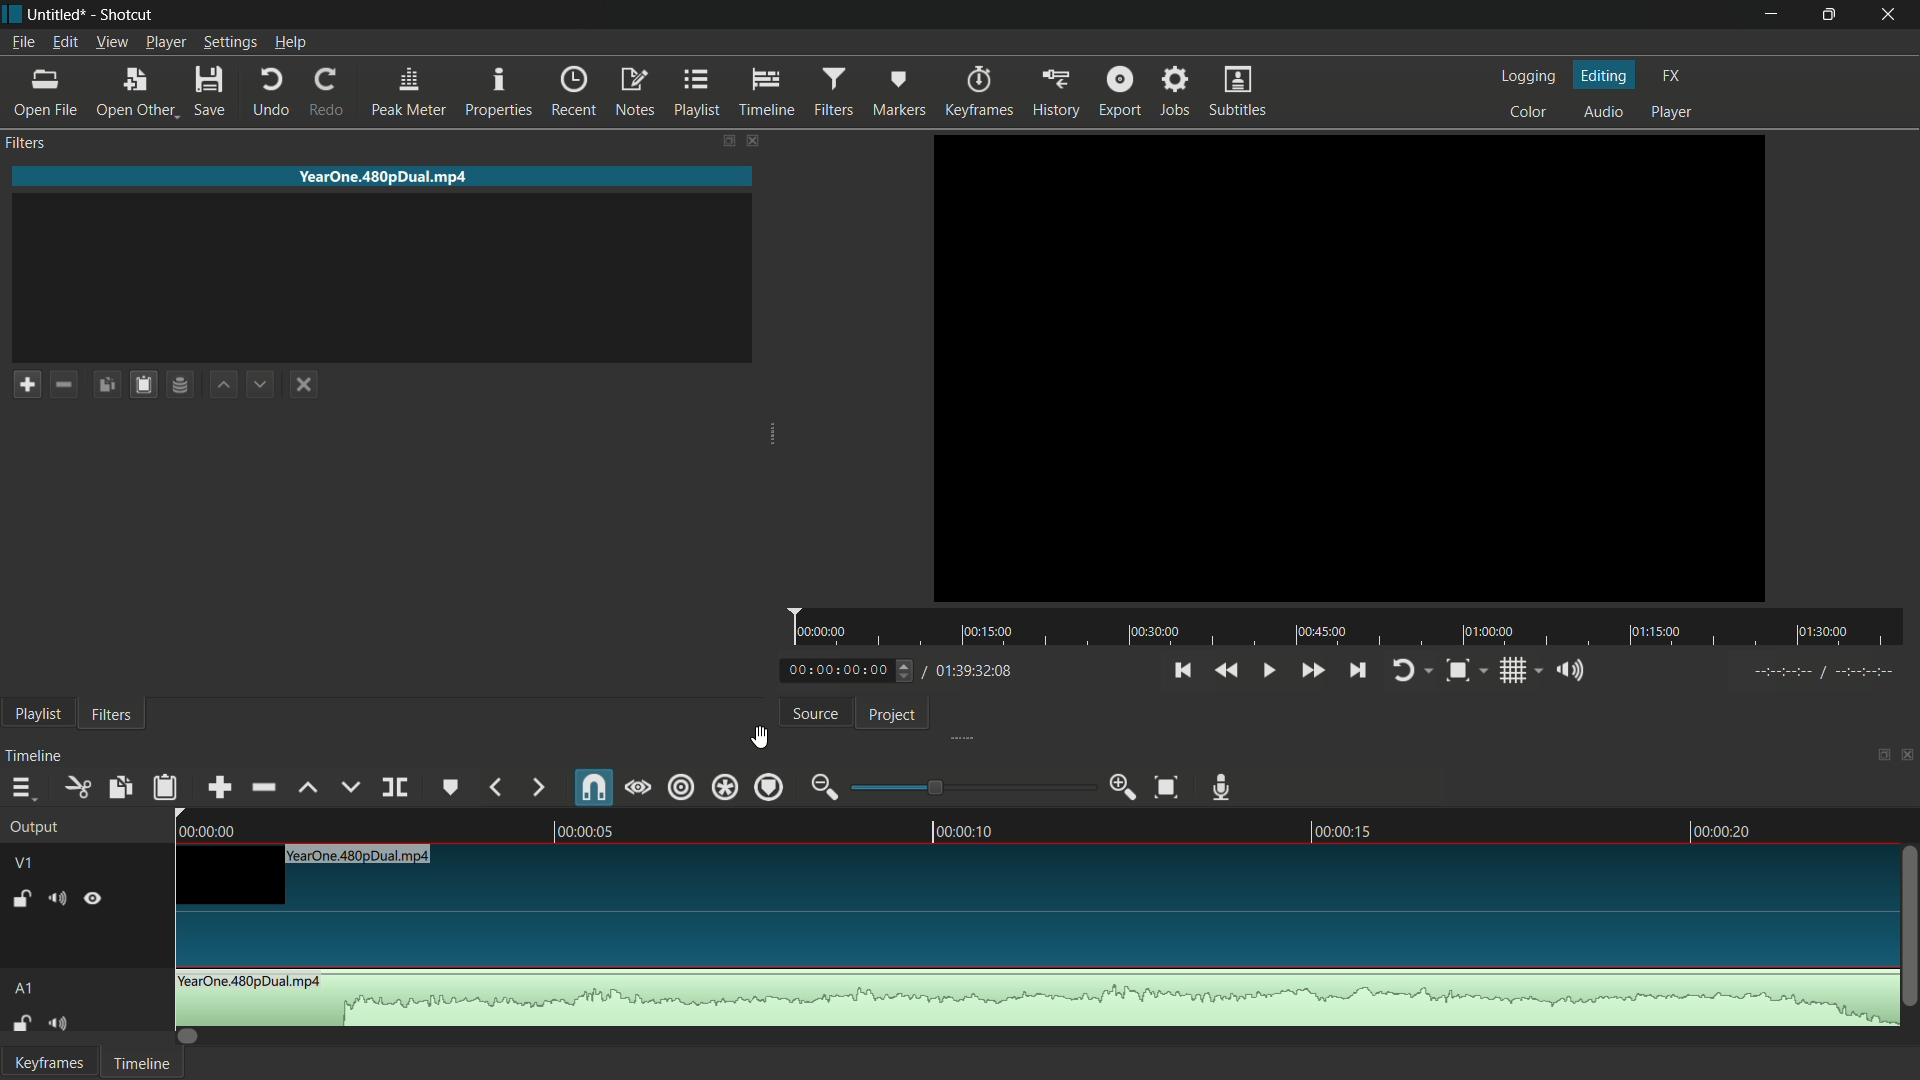 This screenshot has width=1920, height=1080. What do you see at coordinates (496, 787) in the screenshot?
I see `previous marker` at bounding box center [496, 787].